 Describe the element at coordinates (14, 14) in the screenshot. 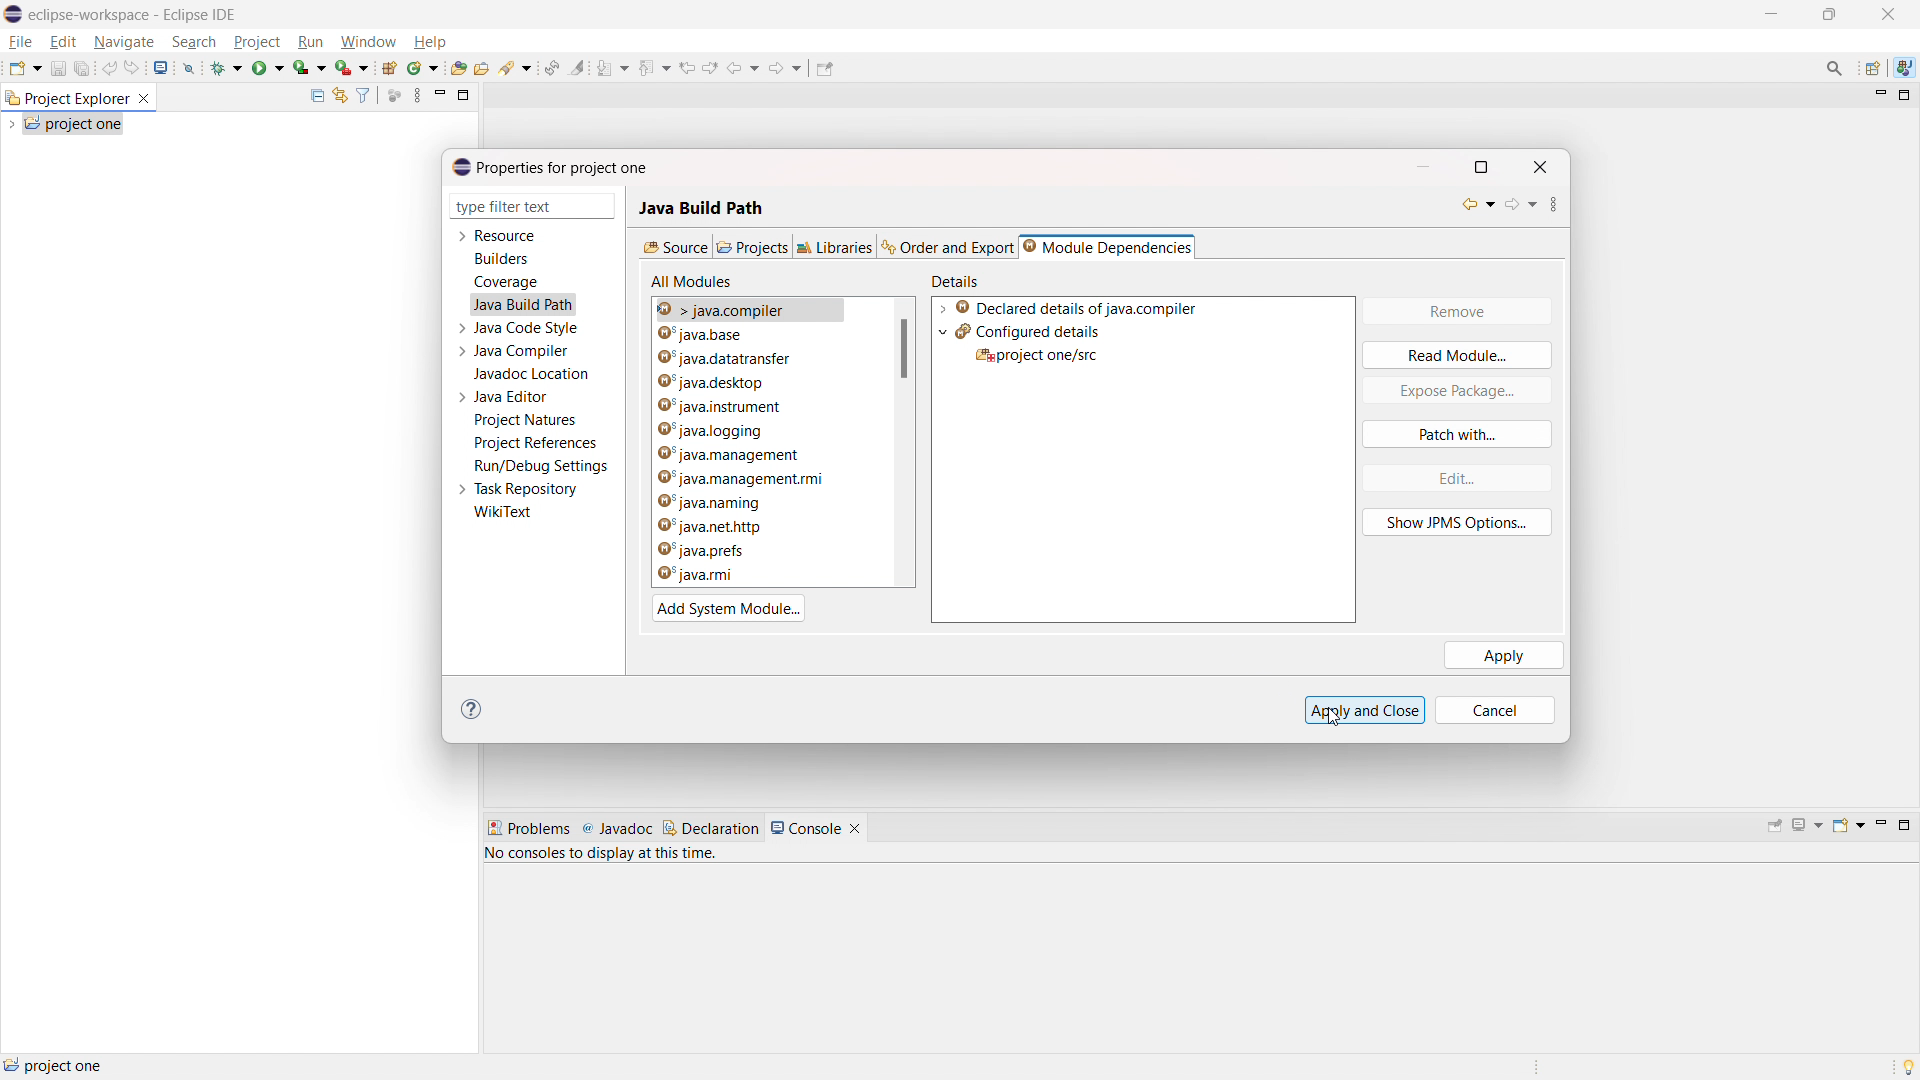

I see `logo` at that location.